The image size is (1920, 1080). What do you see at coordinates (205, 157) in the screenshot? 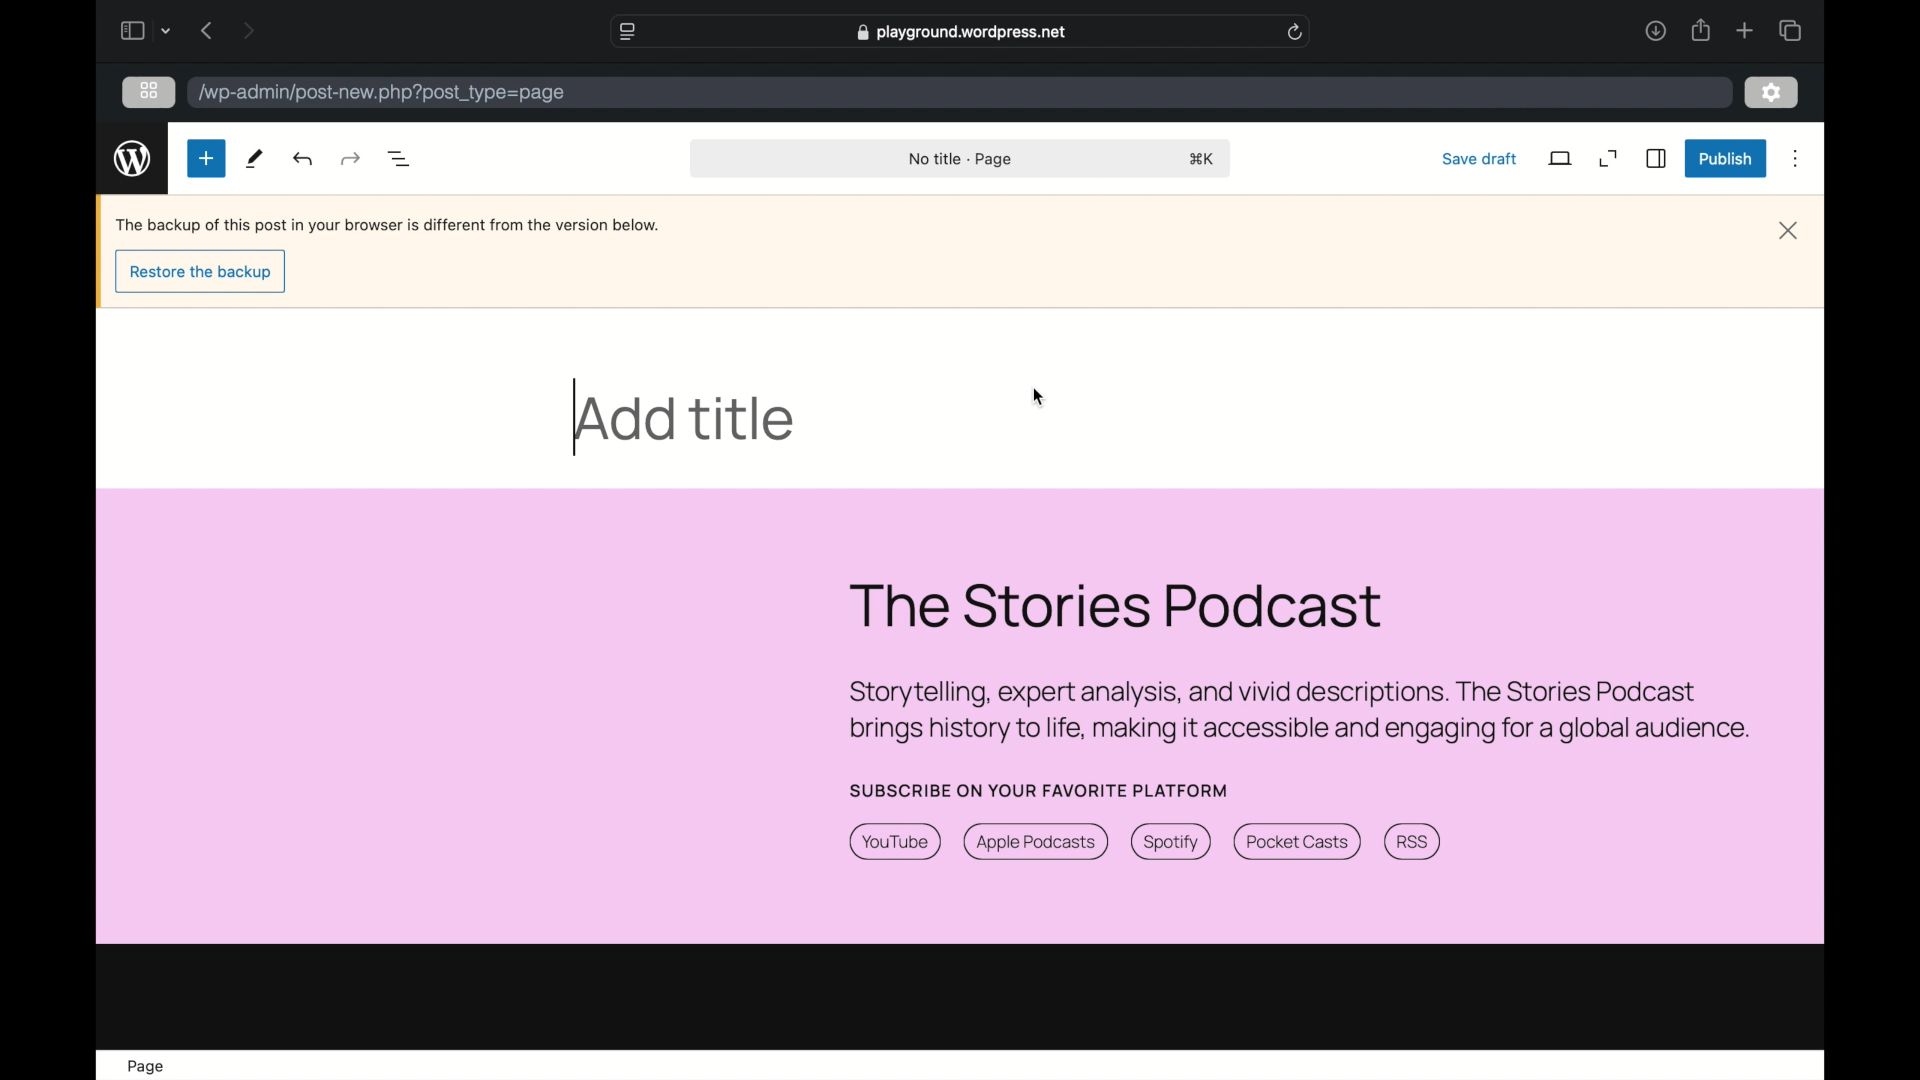
I see `new` at bounding box center [205, 157].